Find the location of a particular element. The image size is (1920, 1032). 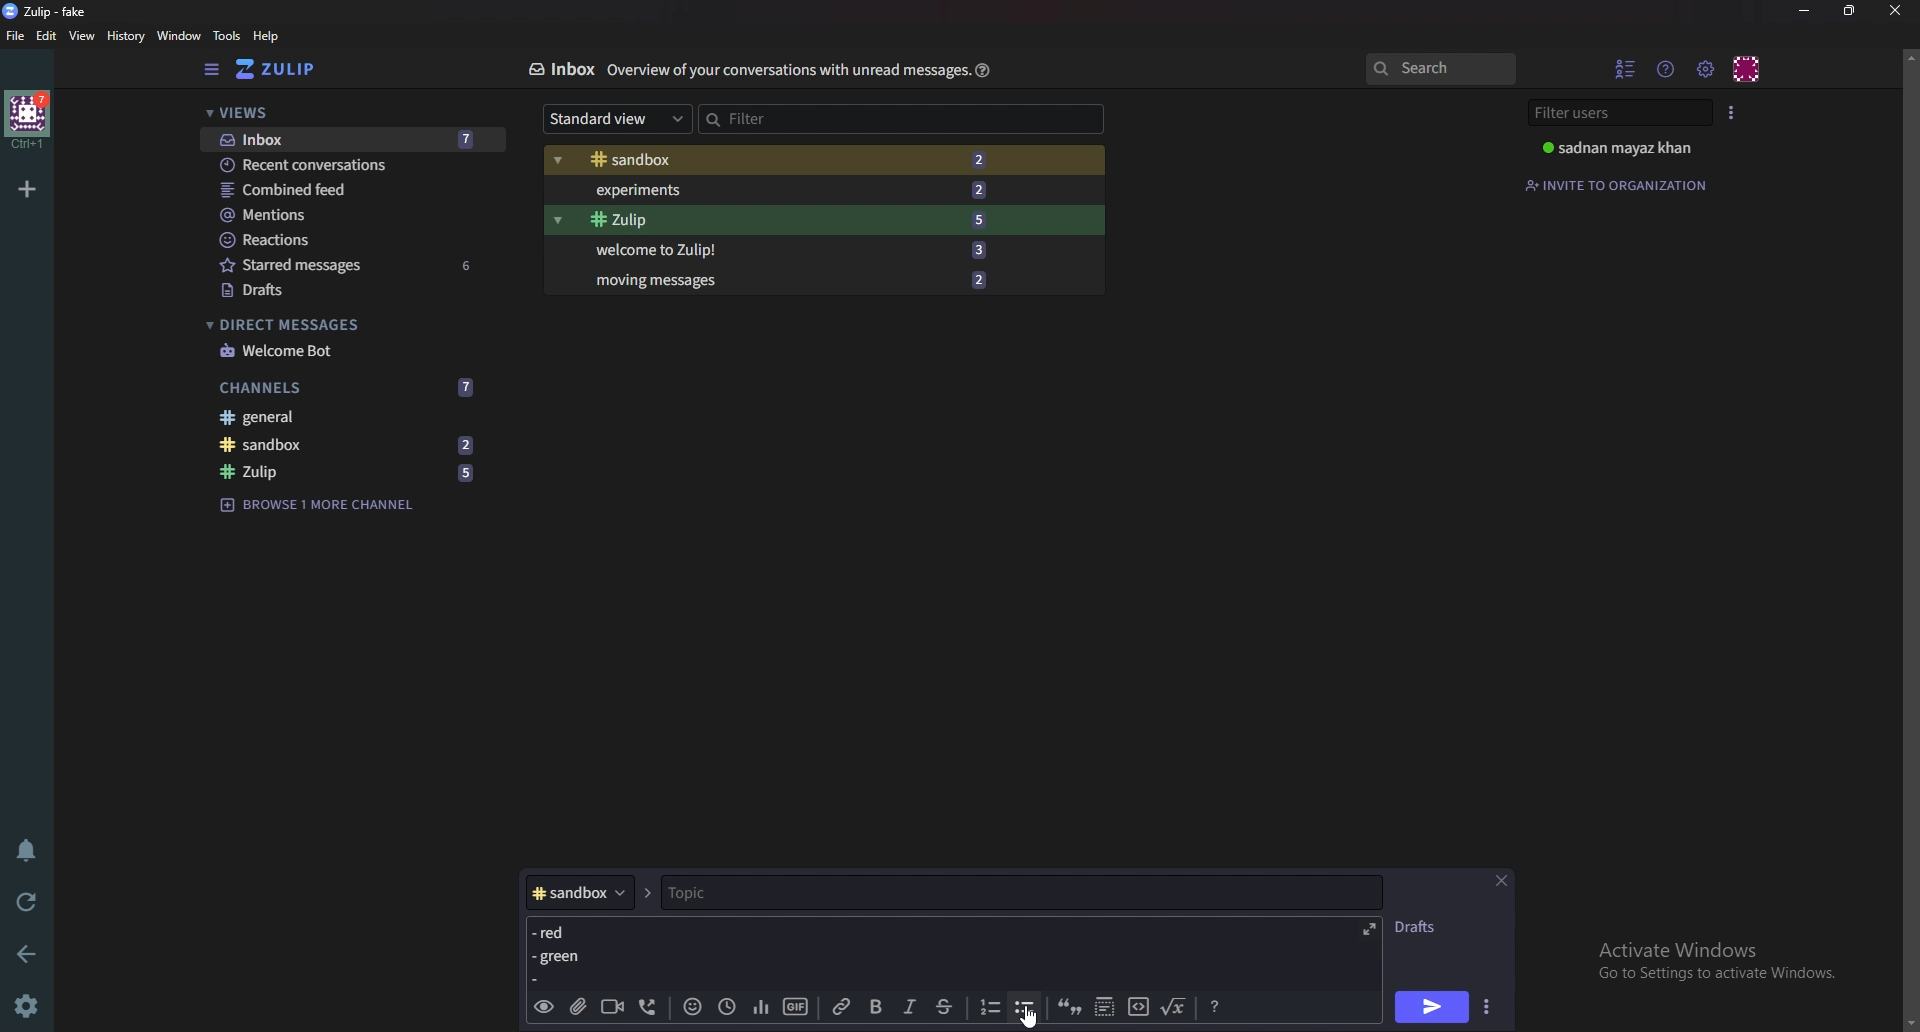

expand is located at coordinates (1365, 928).